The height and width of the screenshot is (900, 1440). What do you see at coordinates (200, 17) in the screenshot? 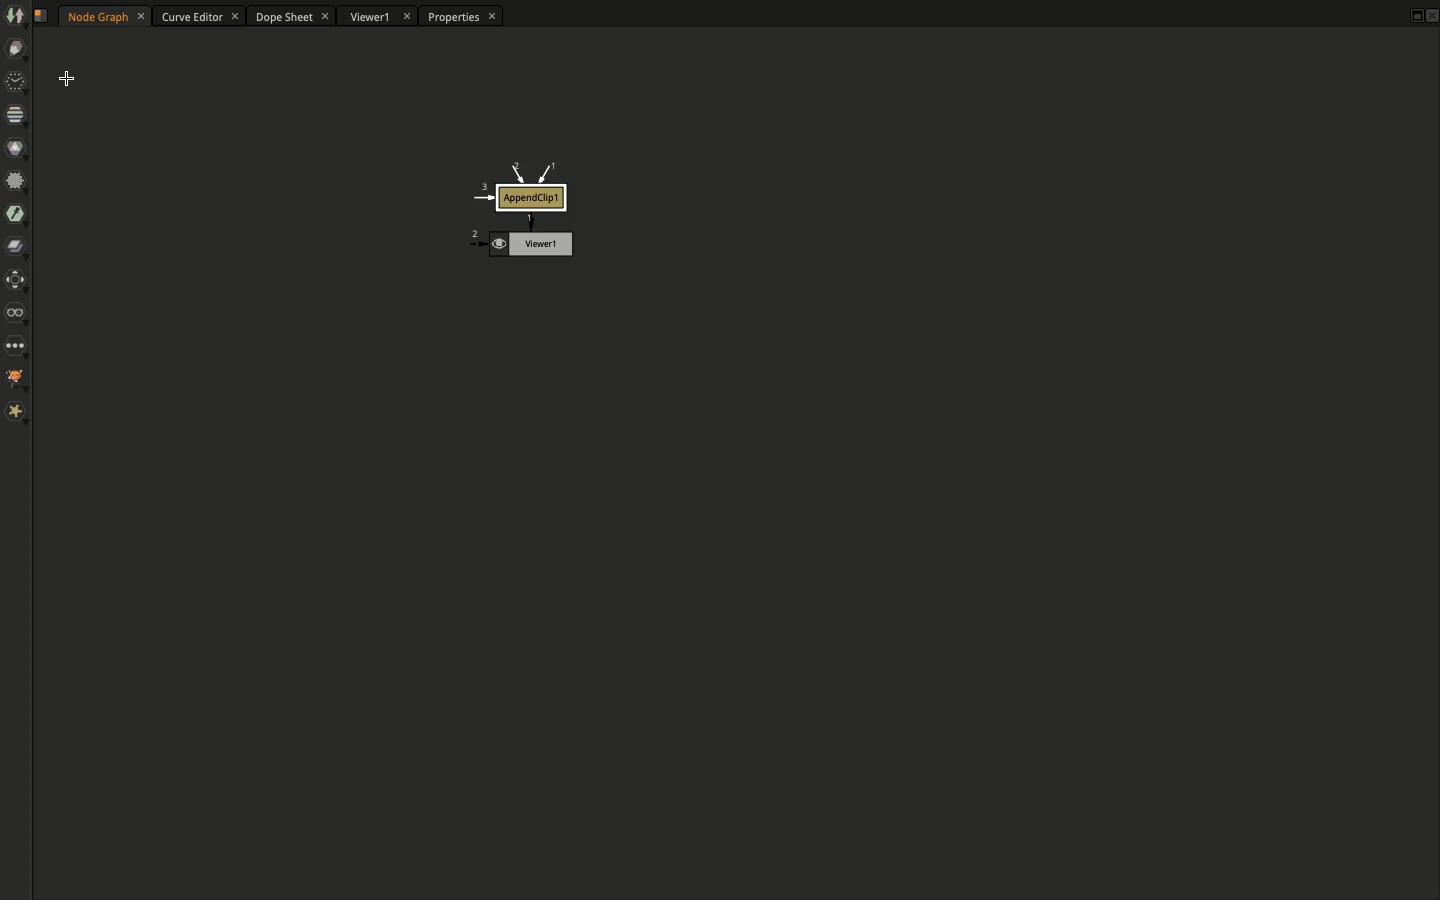
I see `Curve editor` at bounding box center [200, 17].